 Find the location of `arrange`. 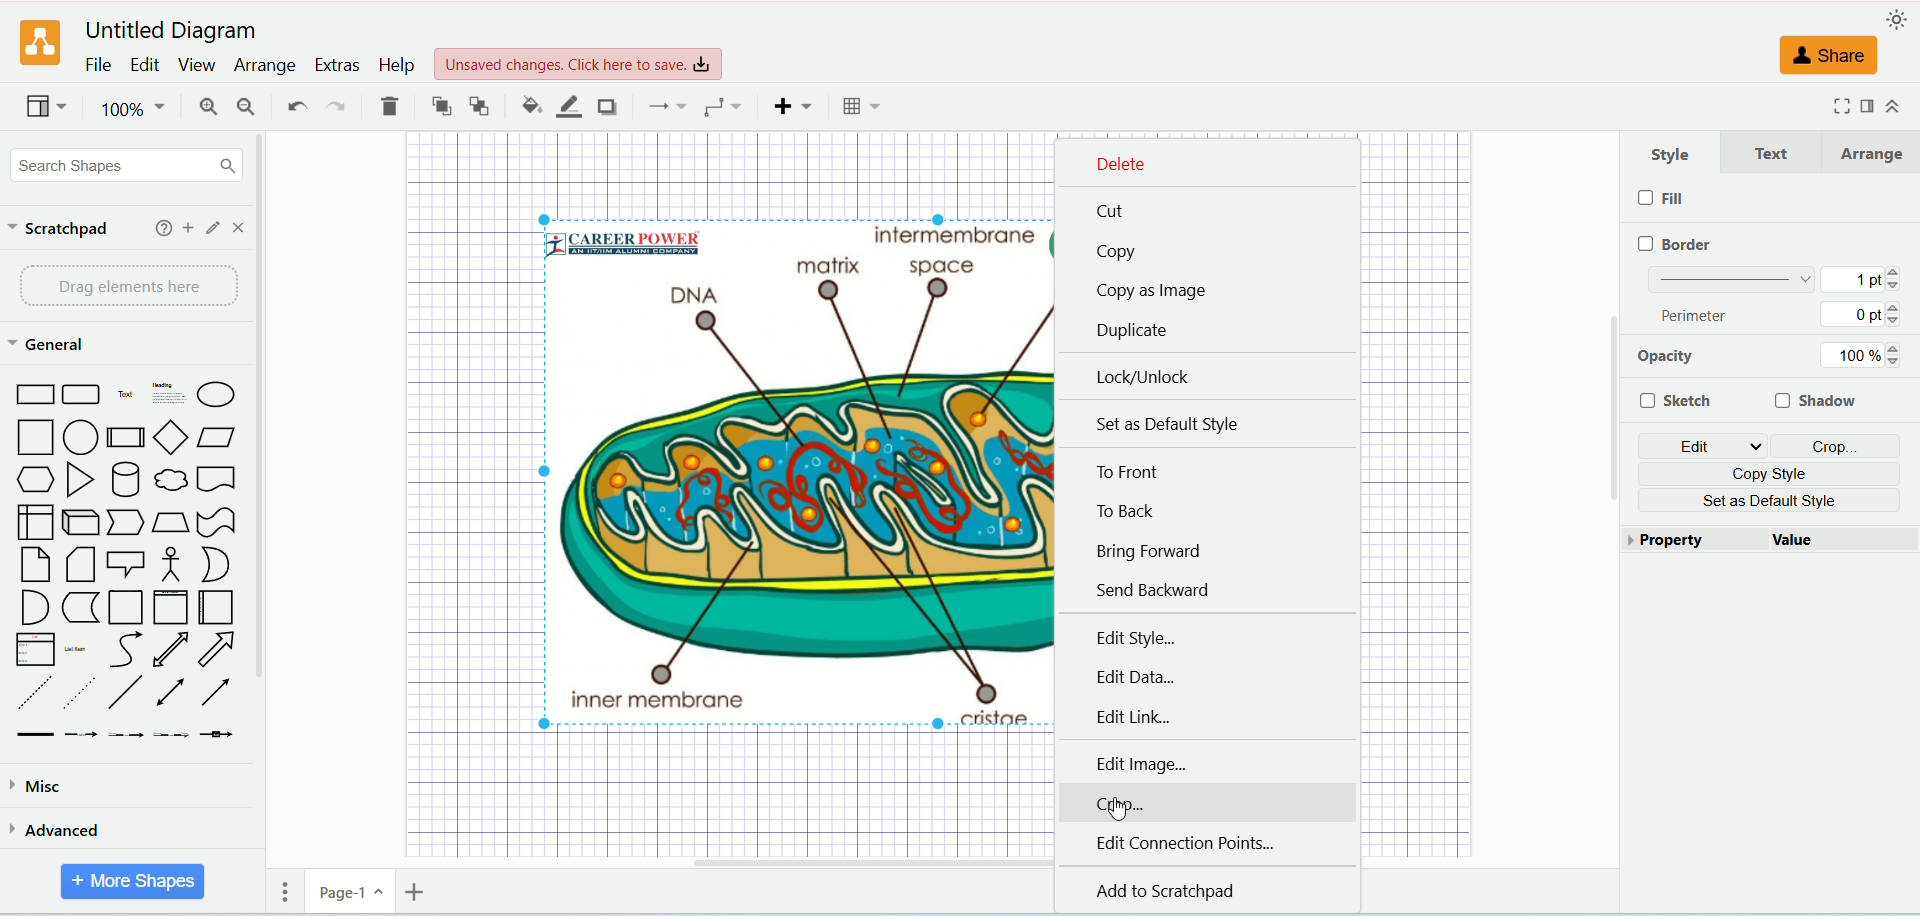

arrange is located at coordinates (1878, 150).